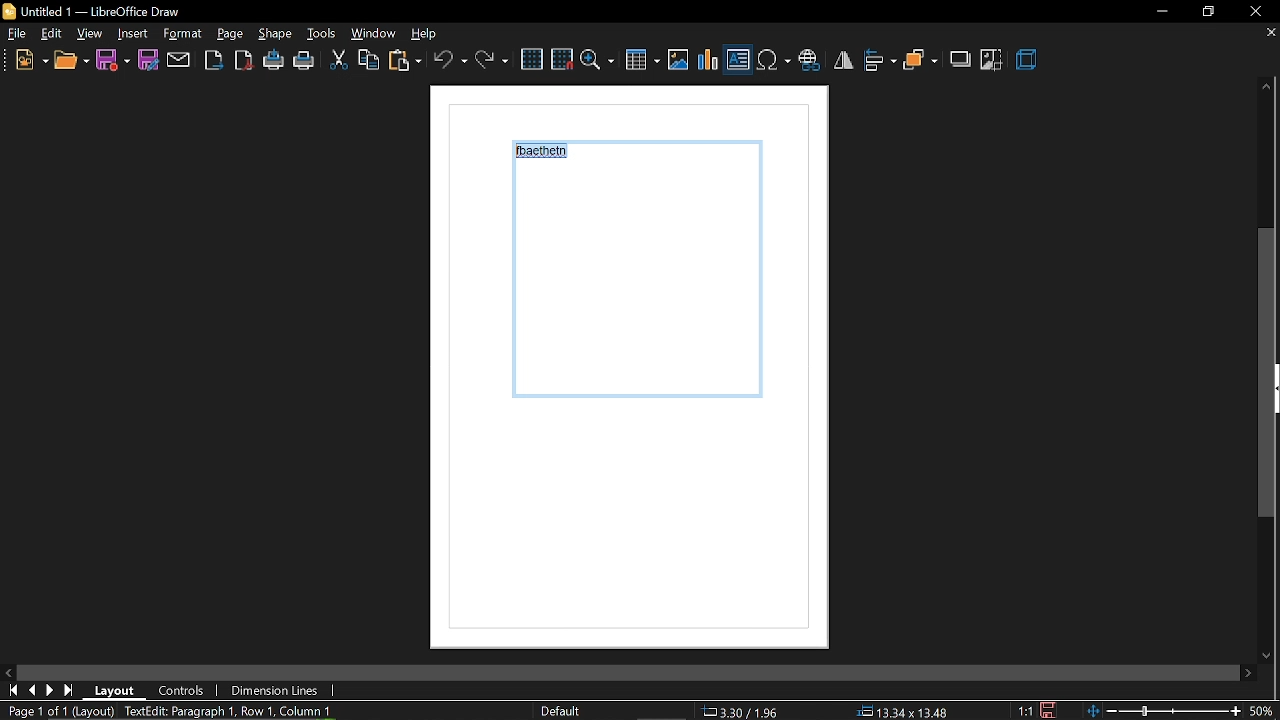 Image resolution: width=1280 pixels, height=720 pixels. Describe the element at coordinates (52, 34) in the screenshot. I see `edit` at that location.